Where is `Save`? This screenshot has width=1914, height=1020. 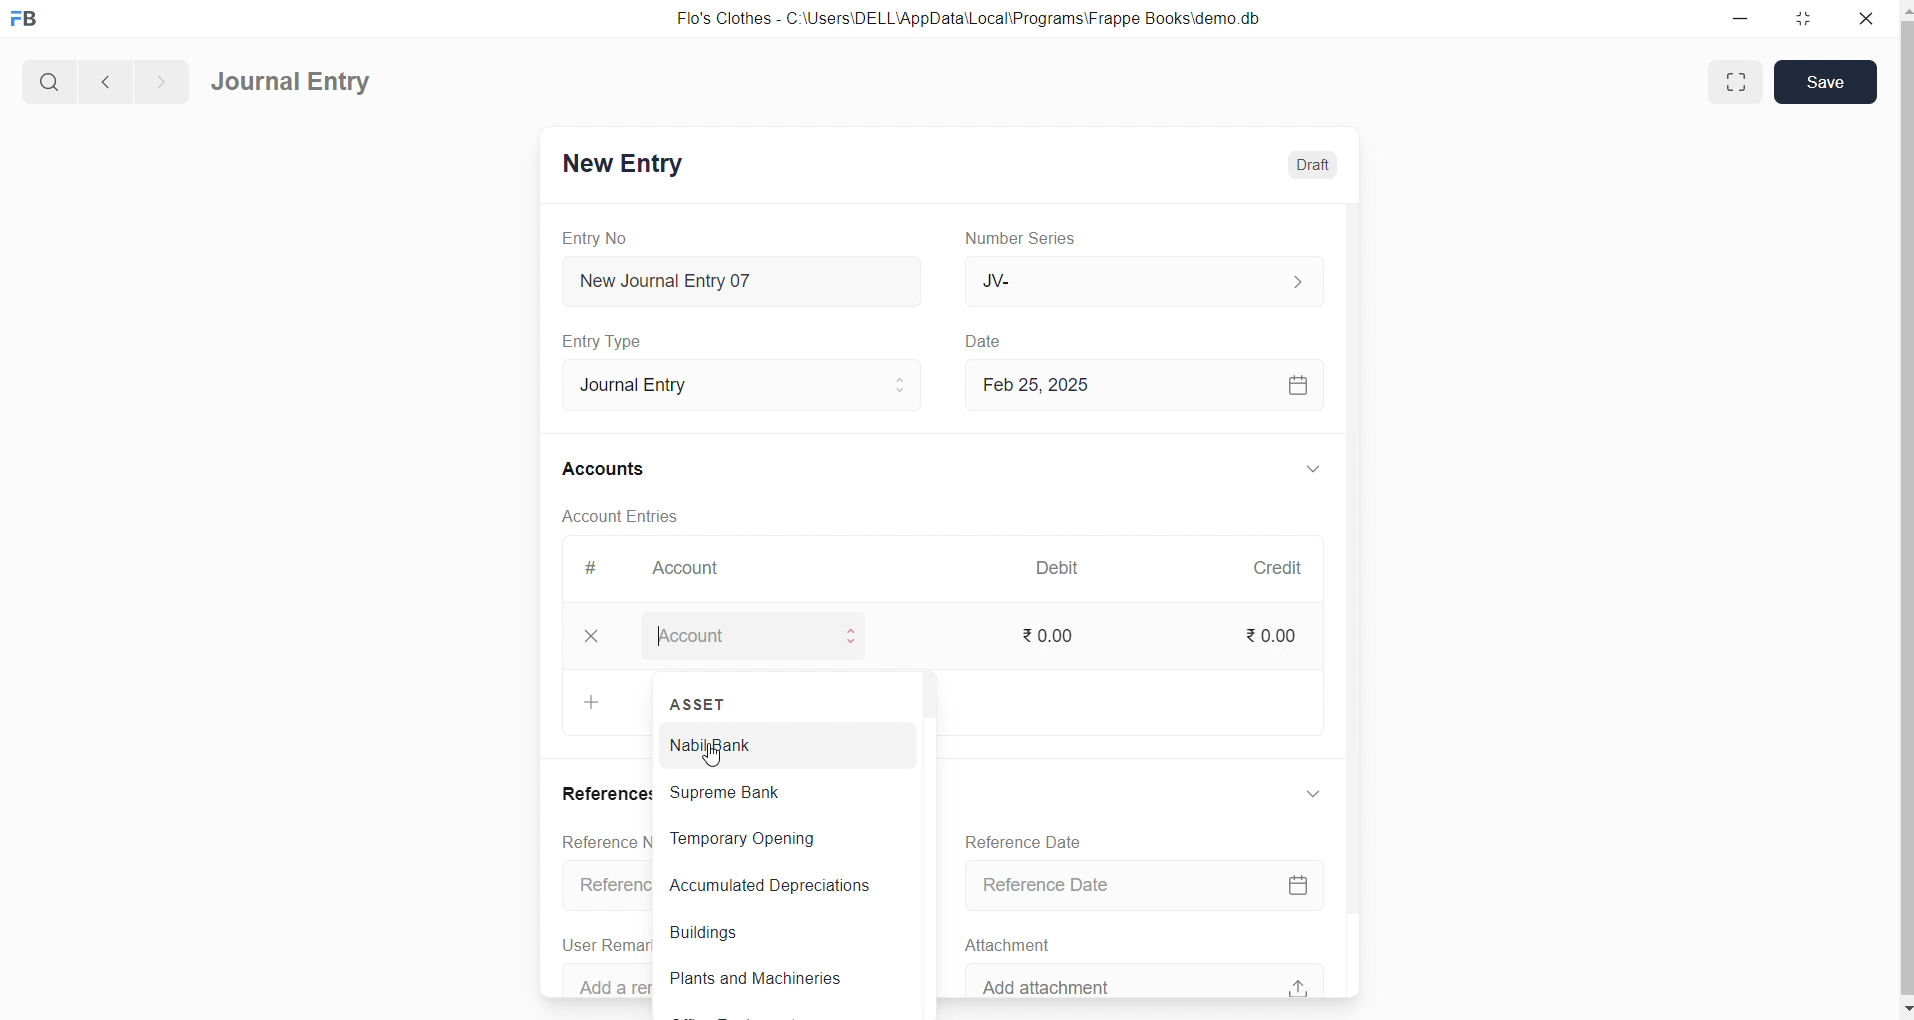
Save is located at coordinates (1825, 82).